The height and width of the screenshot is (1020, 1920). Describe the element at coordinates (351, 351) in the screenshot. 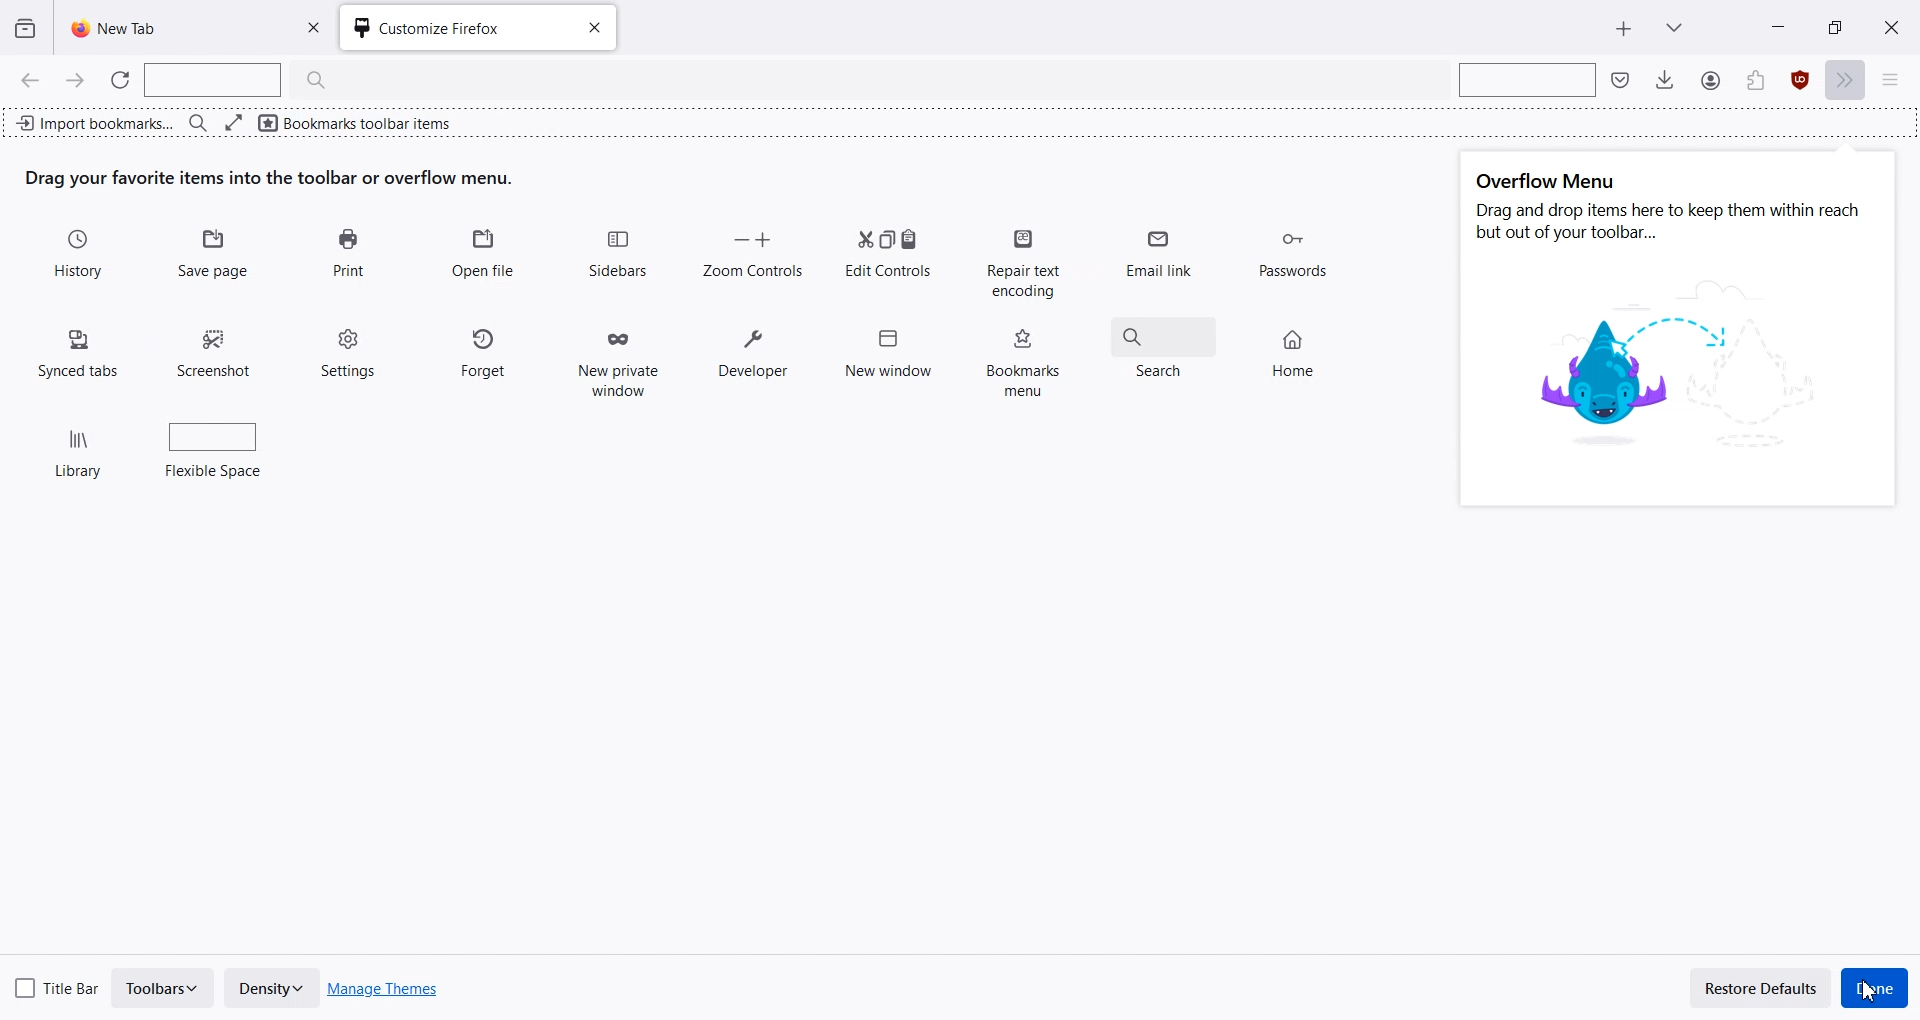

I see `Settings` at that location.